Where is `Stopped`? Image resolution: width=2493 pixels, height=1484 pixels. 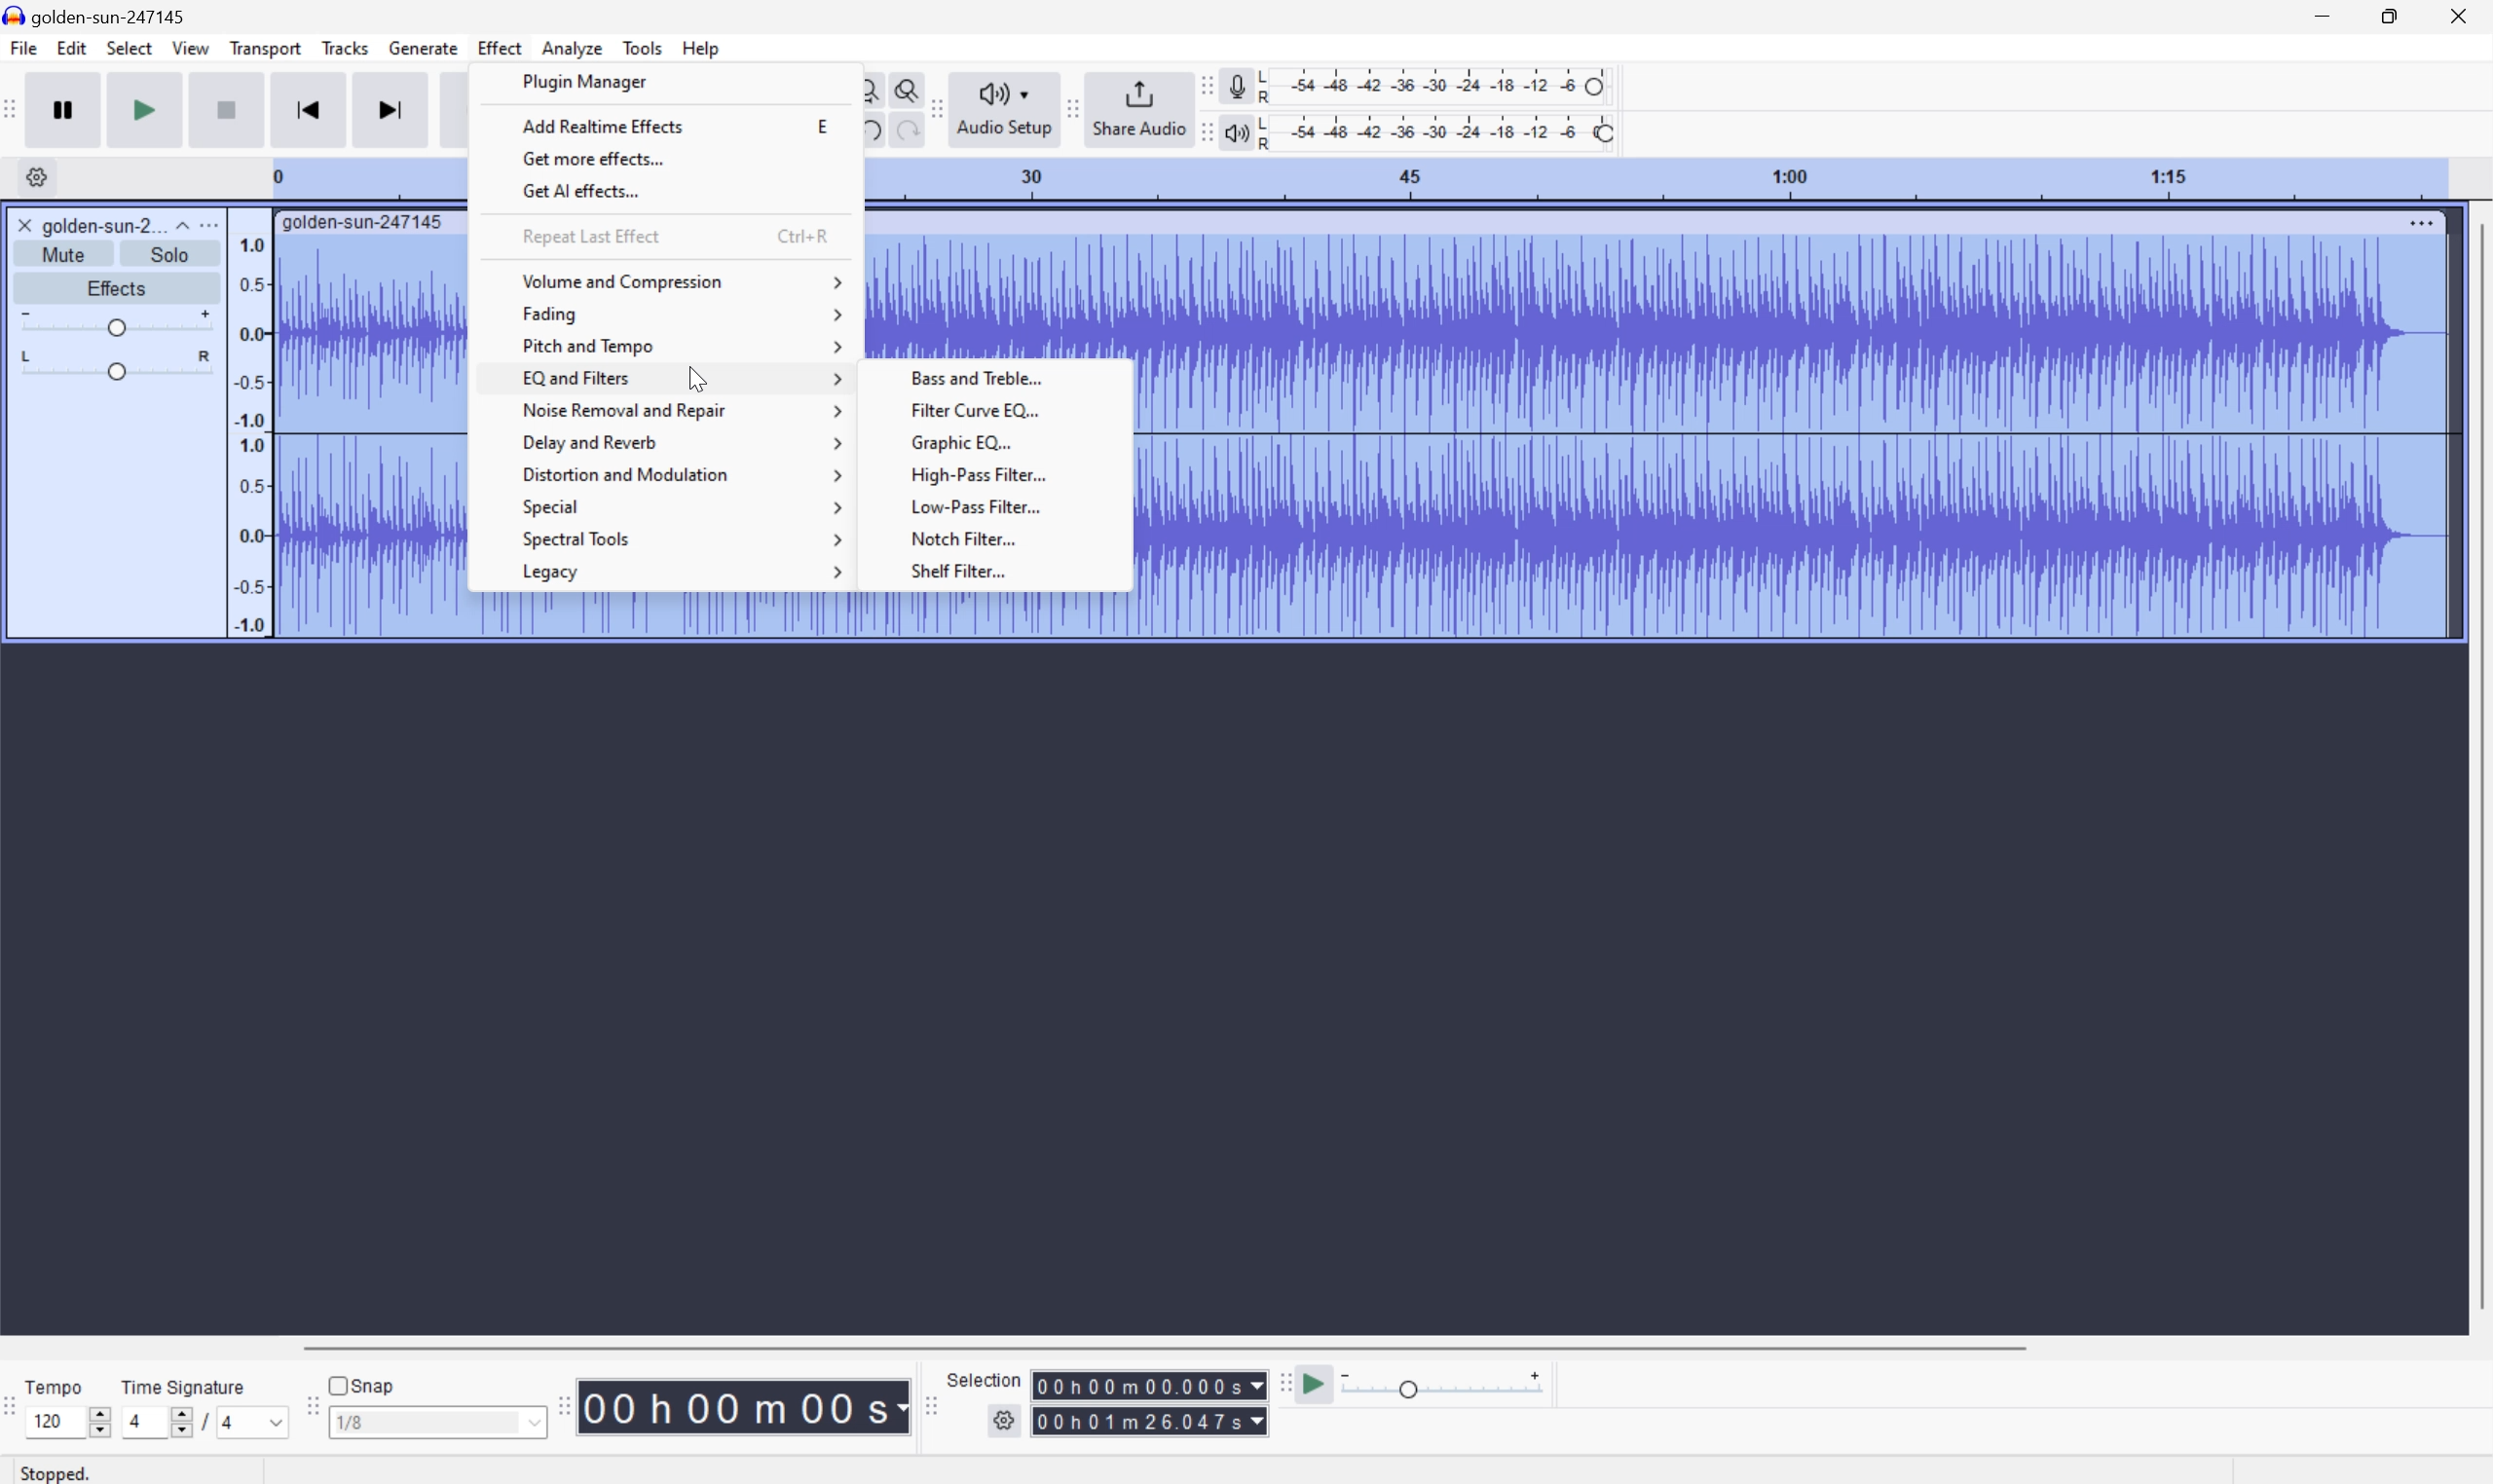
Stopped is located at coordinates (58, 1471).